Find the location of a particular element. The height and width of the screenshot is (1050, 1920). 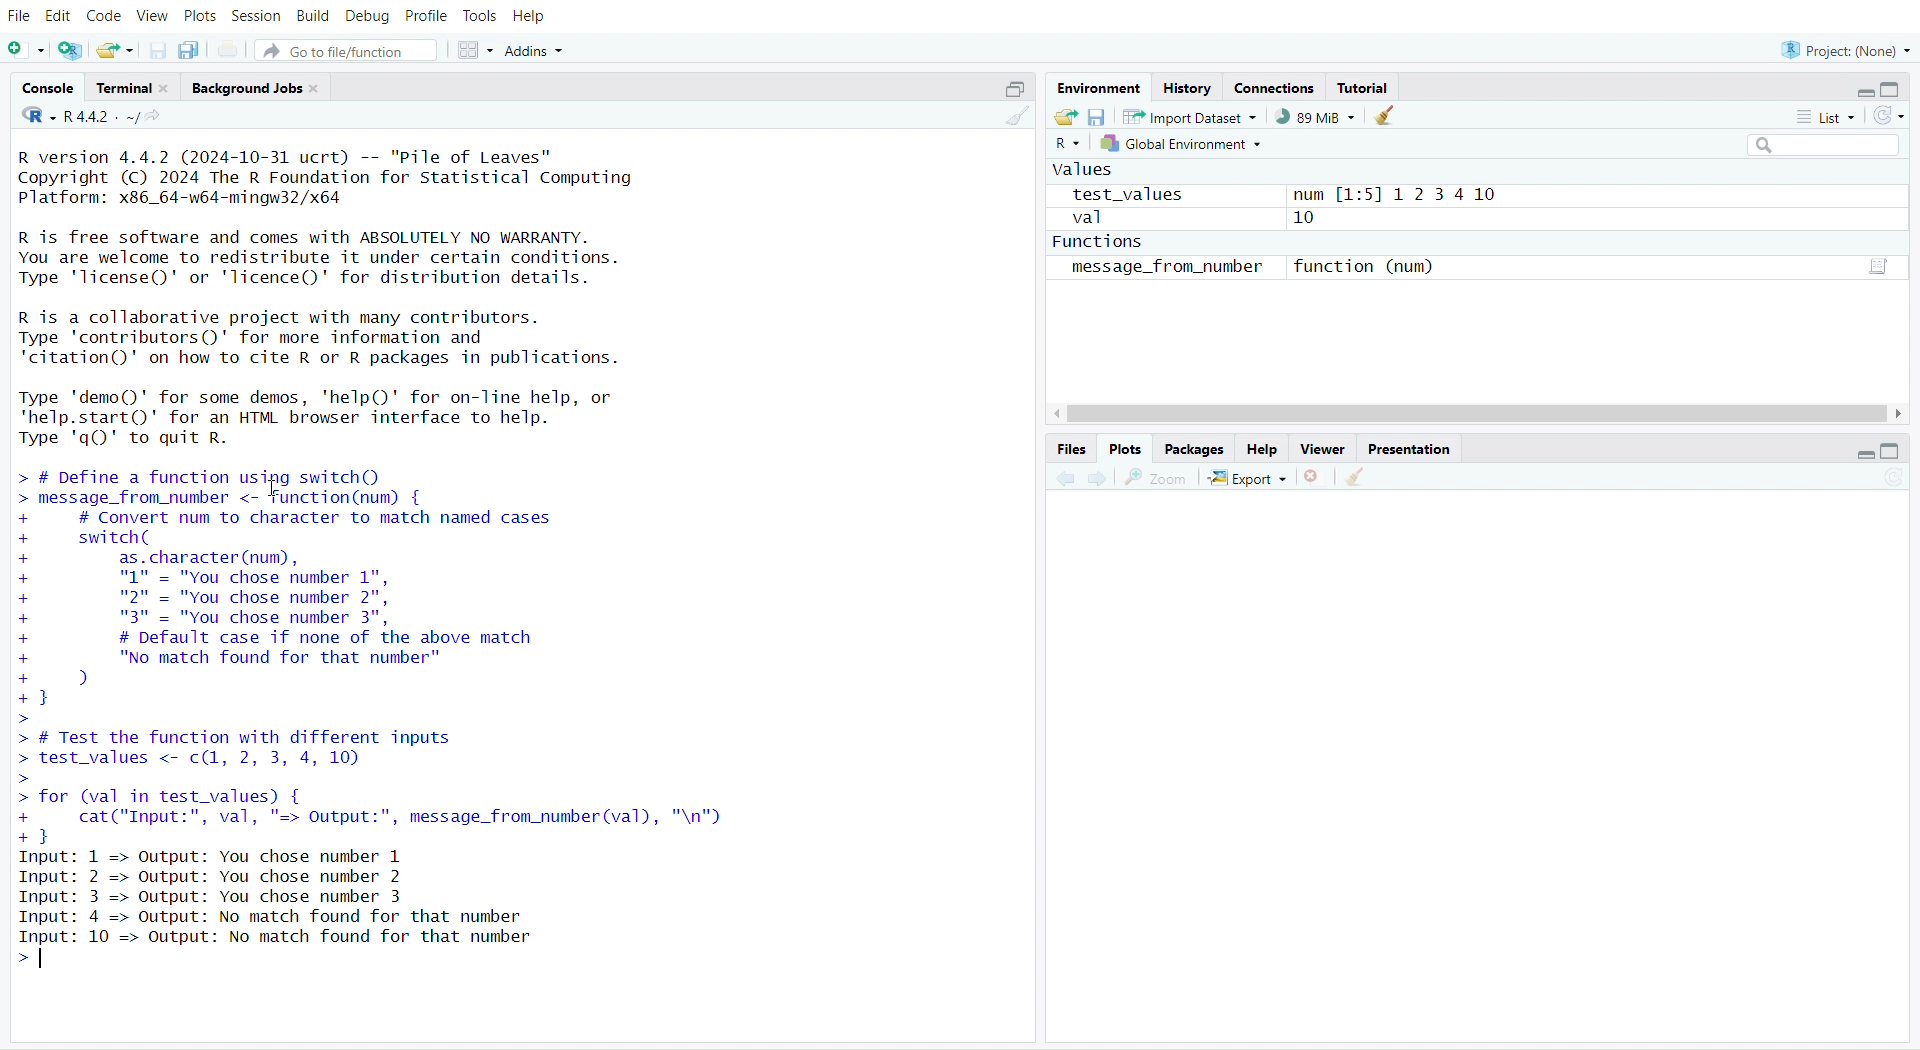

Help is located at coordinates (1261, 447).